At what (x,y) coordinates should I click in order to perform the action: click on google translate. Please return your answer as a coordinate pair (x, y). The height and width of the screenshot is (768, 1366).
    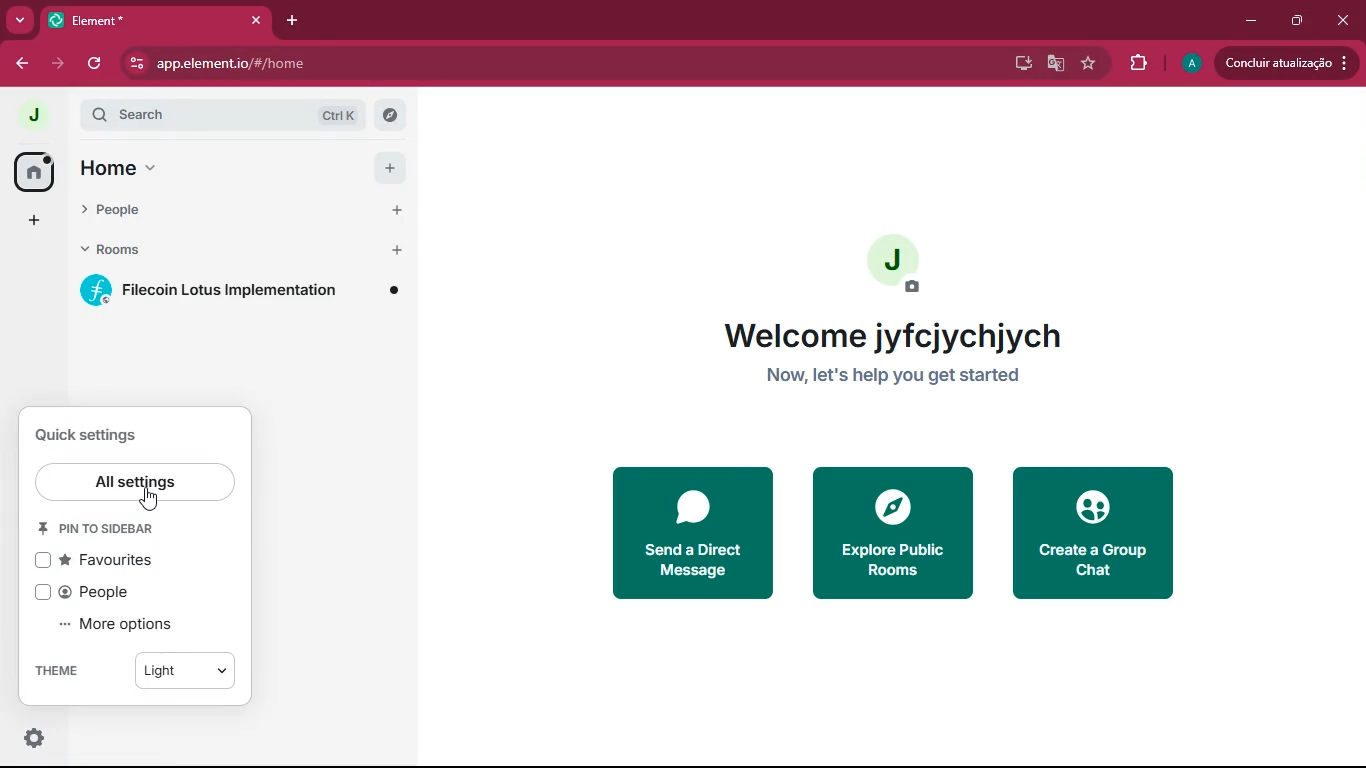
    Looking at the image, I should click on (1056, 66).